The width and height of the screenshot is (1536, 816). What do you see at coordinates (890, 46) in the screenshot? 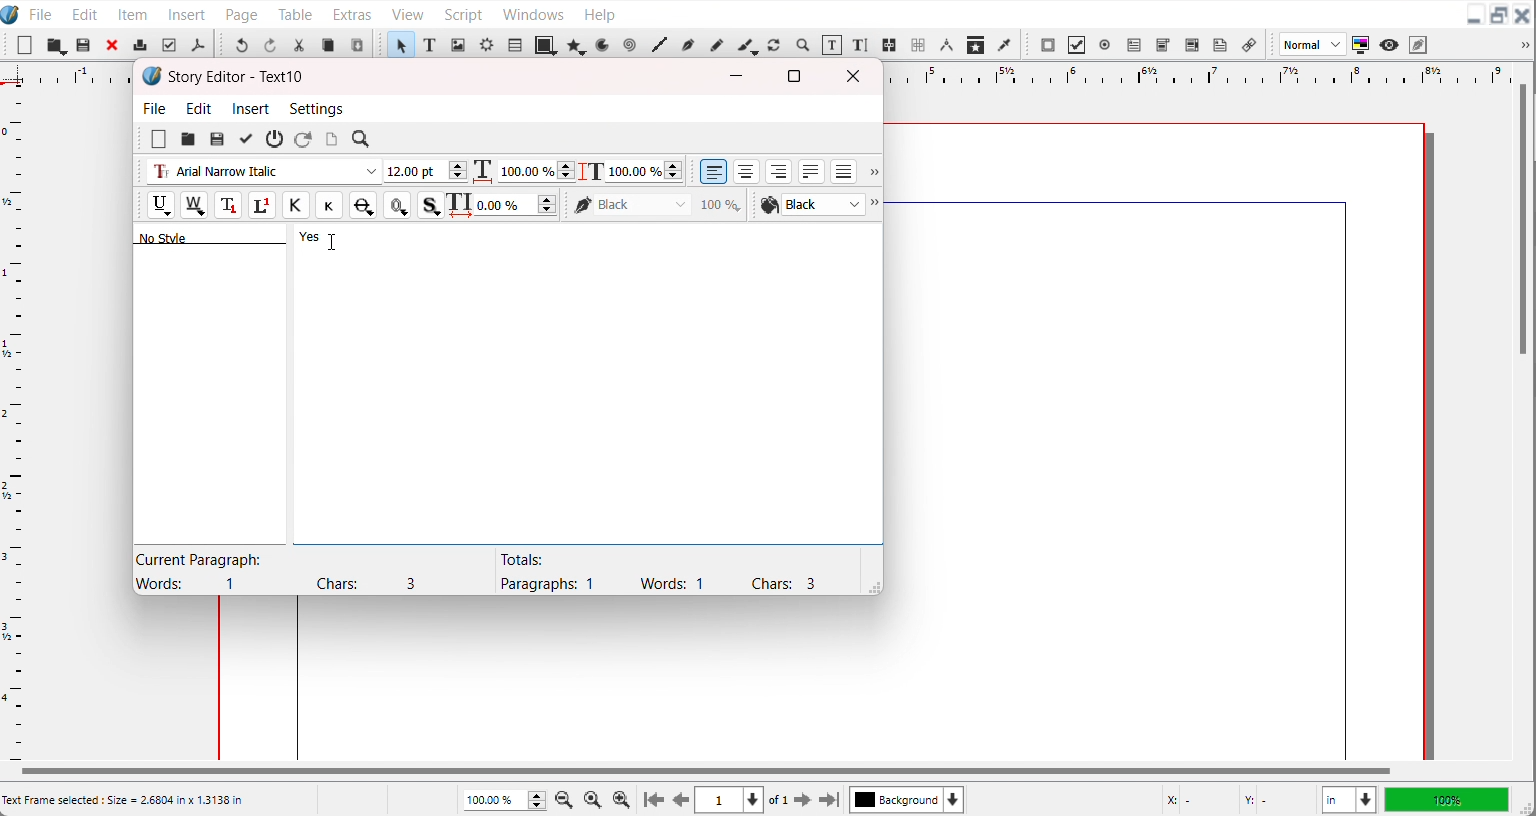
I see `Link text frame` at bounding box center [890, 46].